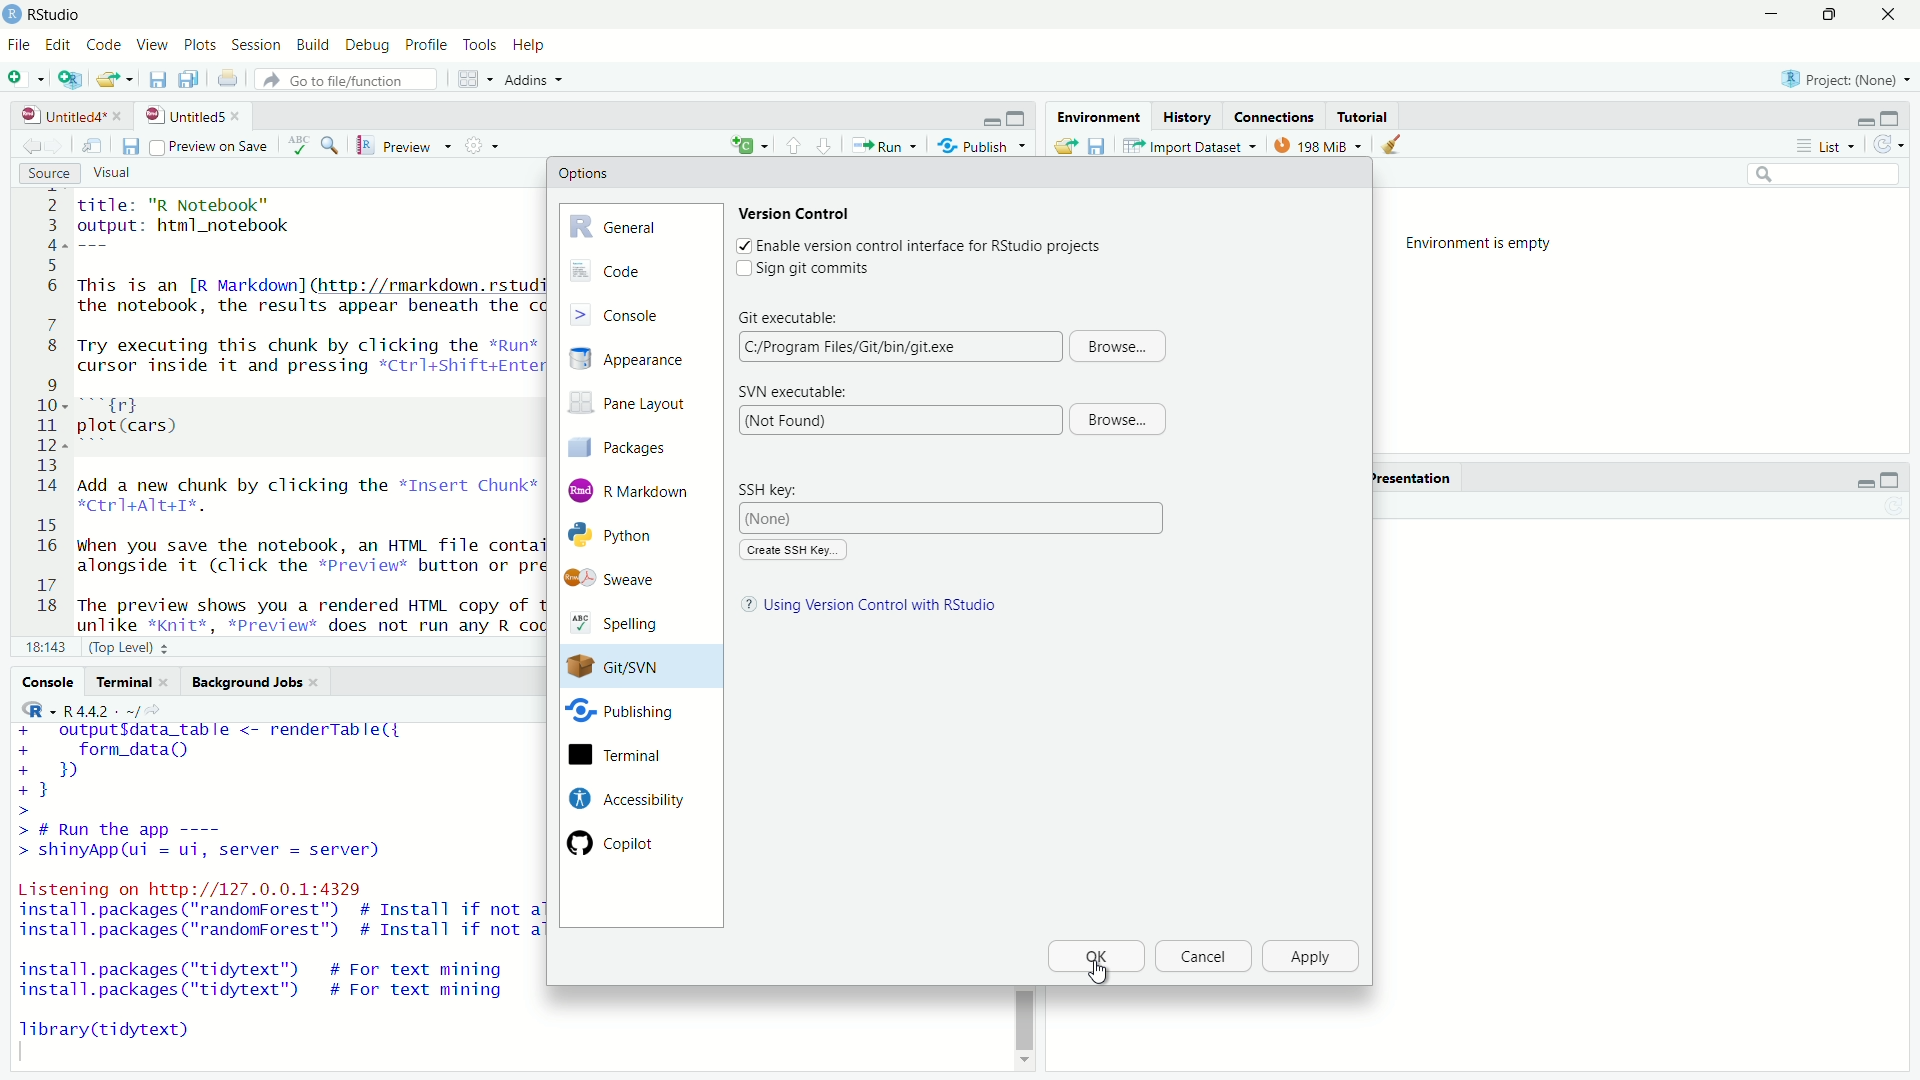  What do you see at coordinates (1201, 957) in the screenshot?
I see `Cancel` at bounding box center [1201, 957].